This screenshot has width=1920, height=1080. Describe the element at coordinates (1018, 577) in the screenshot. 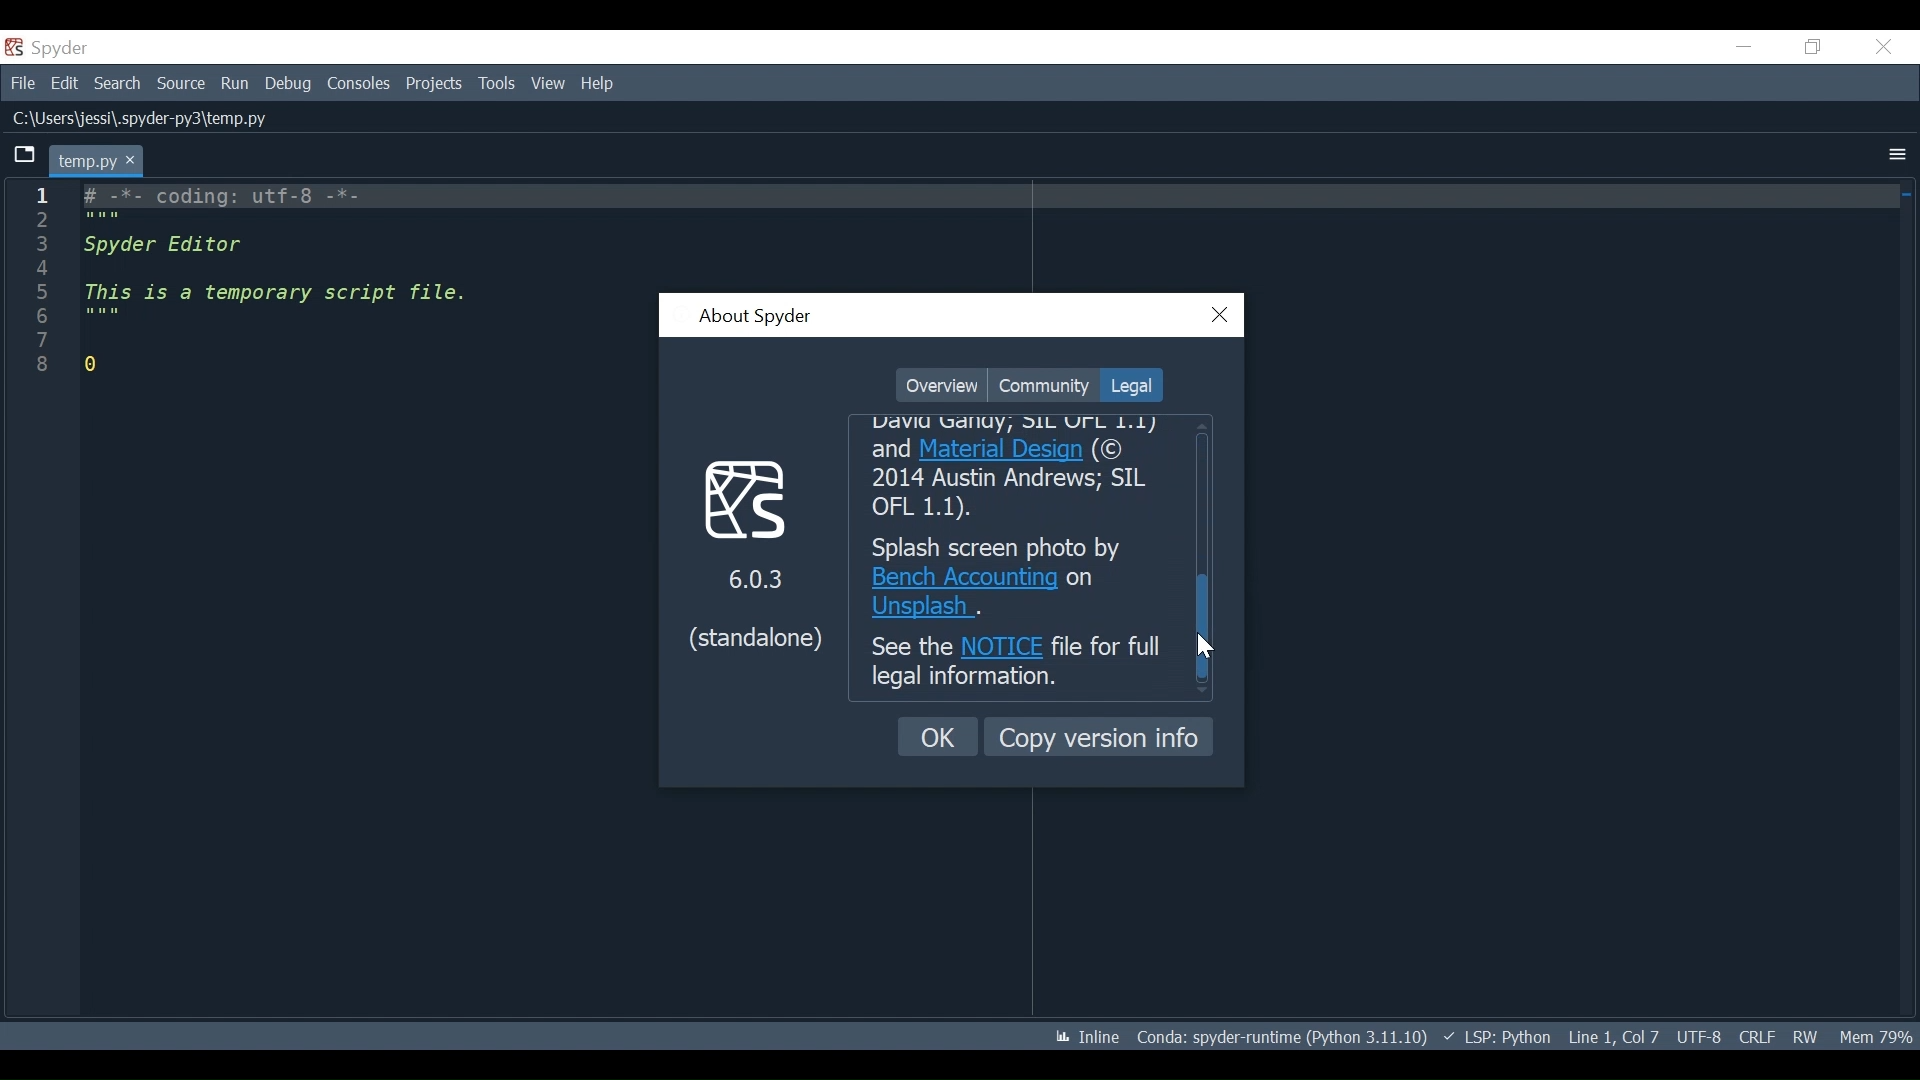

I see `Splash screen photo by Bench Accounting on Unsplash` at that location.